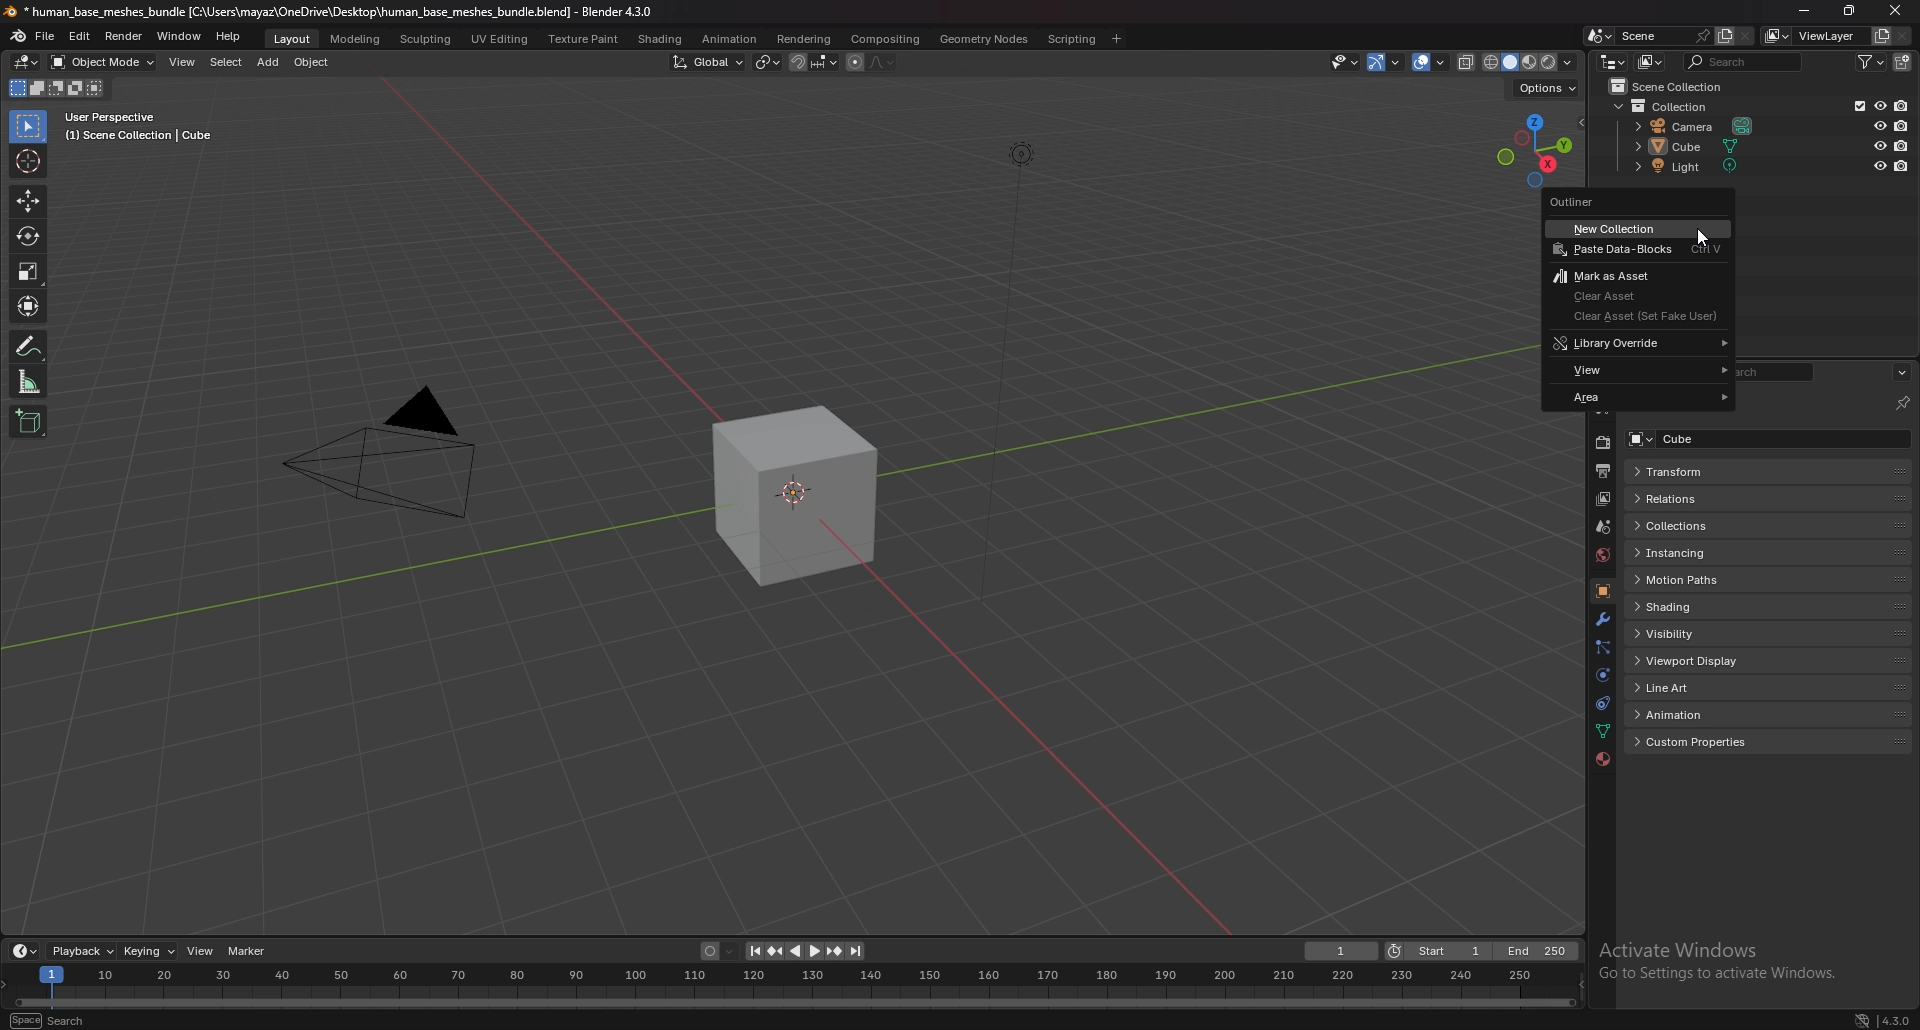 The width and height of the screenshot is (1920, 1030). What do you see at coordinates (720, 951) in the screenshot?
I see `auto keying` at bounding box center [720, 951].